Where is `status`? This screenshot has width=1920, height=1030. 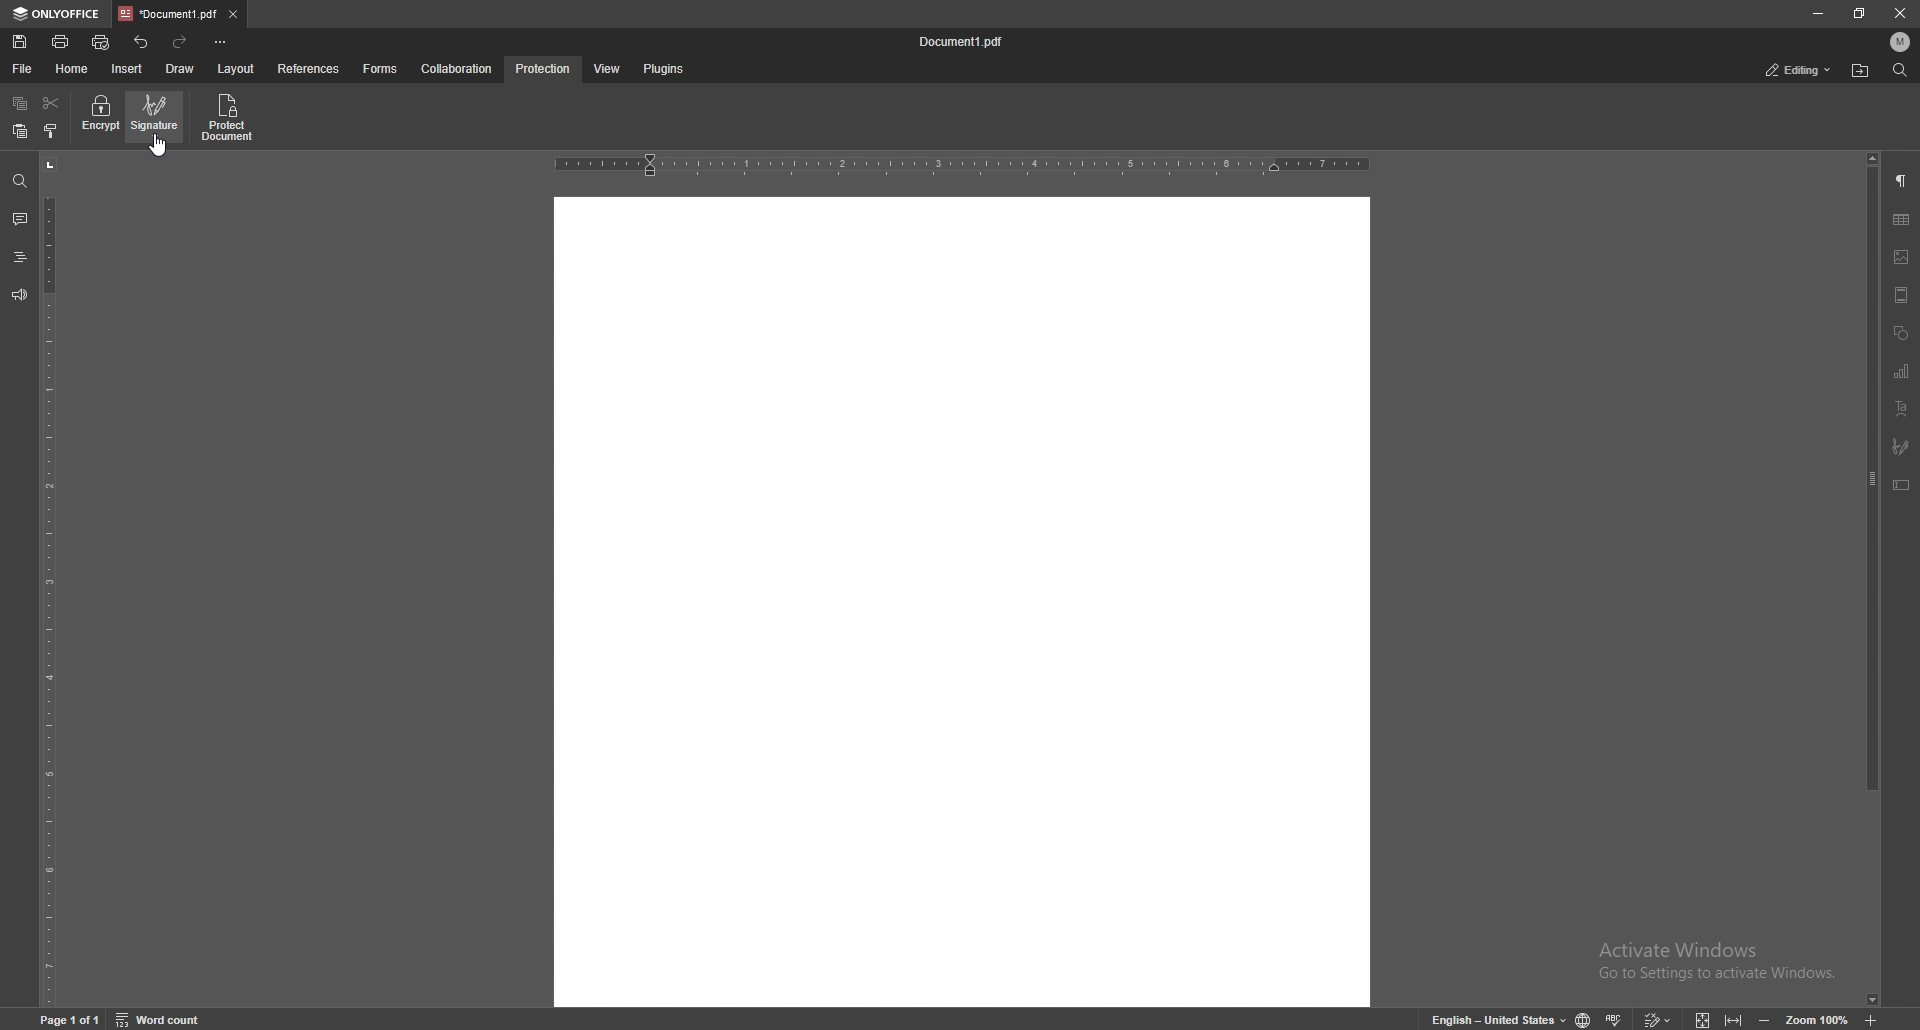
status is located at coordinates (1799, 71).